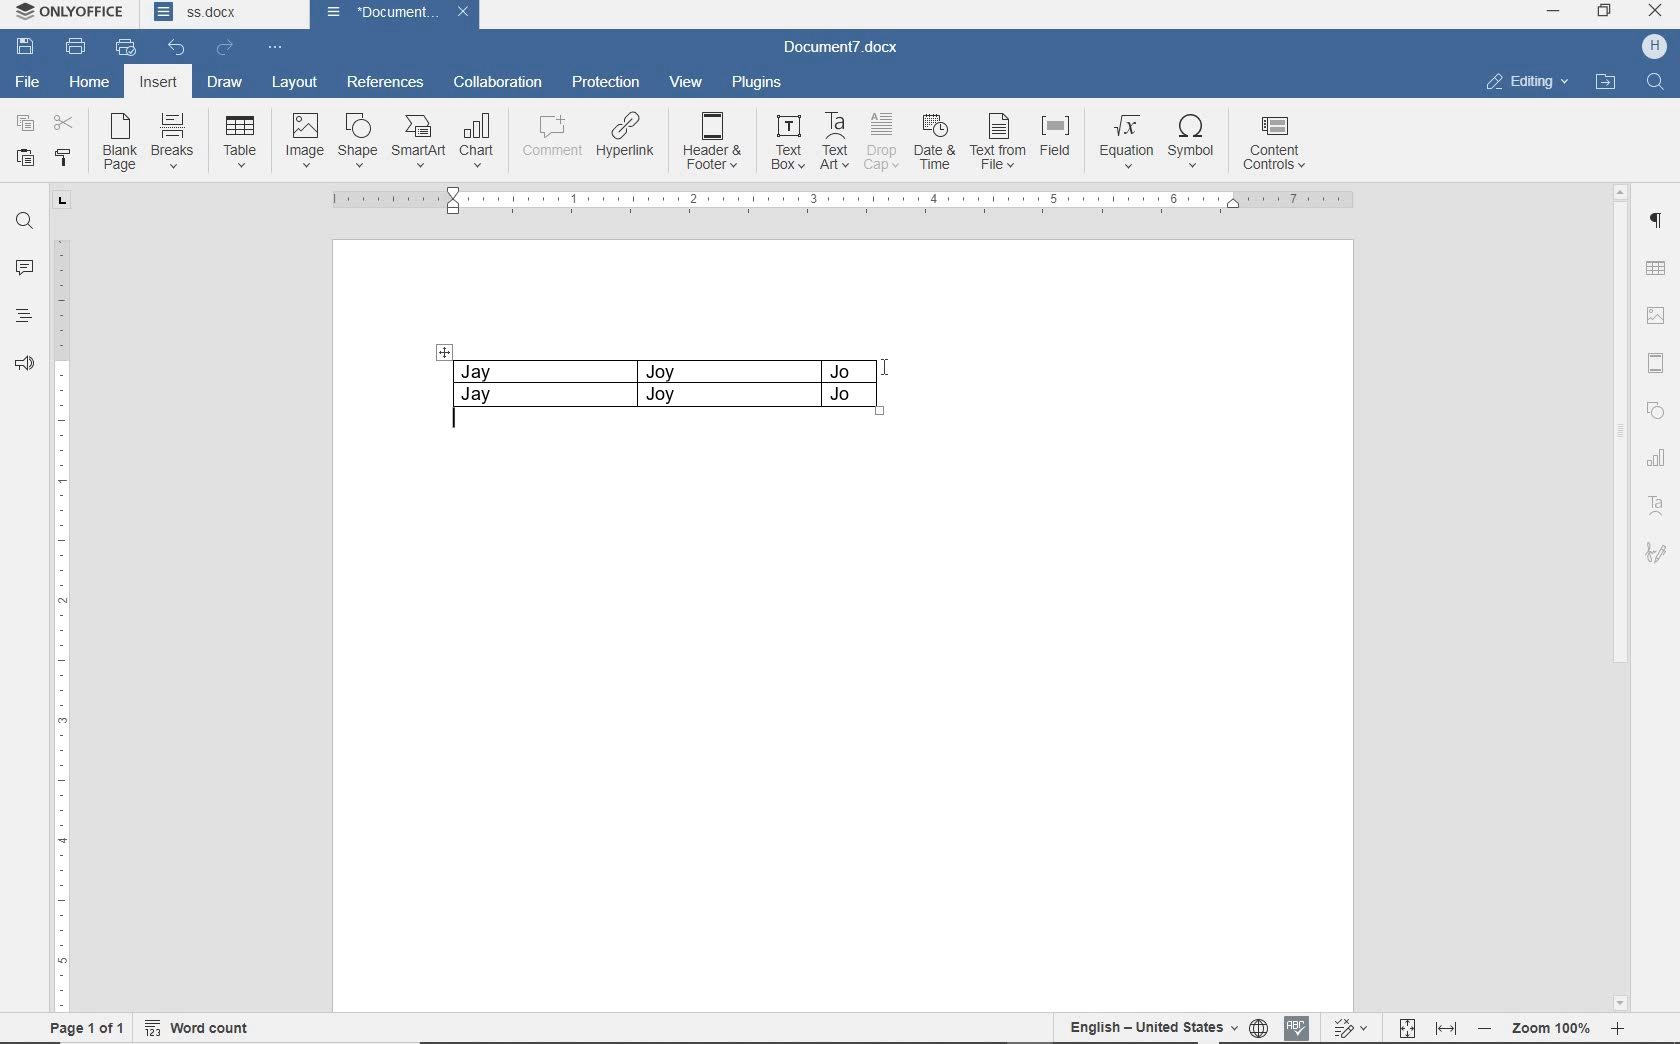  What do you see at coordinates (1656, 363) in the screenshot?
I see `HEADER & FOOTER` at bounding box center [1656, 363].